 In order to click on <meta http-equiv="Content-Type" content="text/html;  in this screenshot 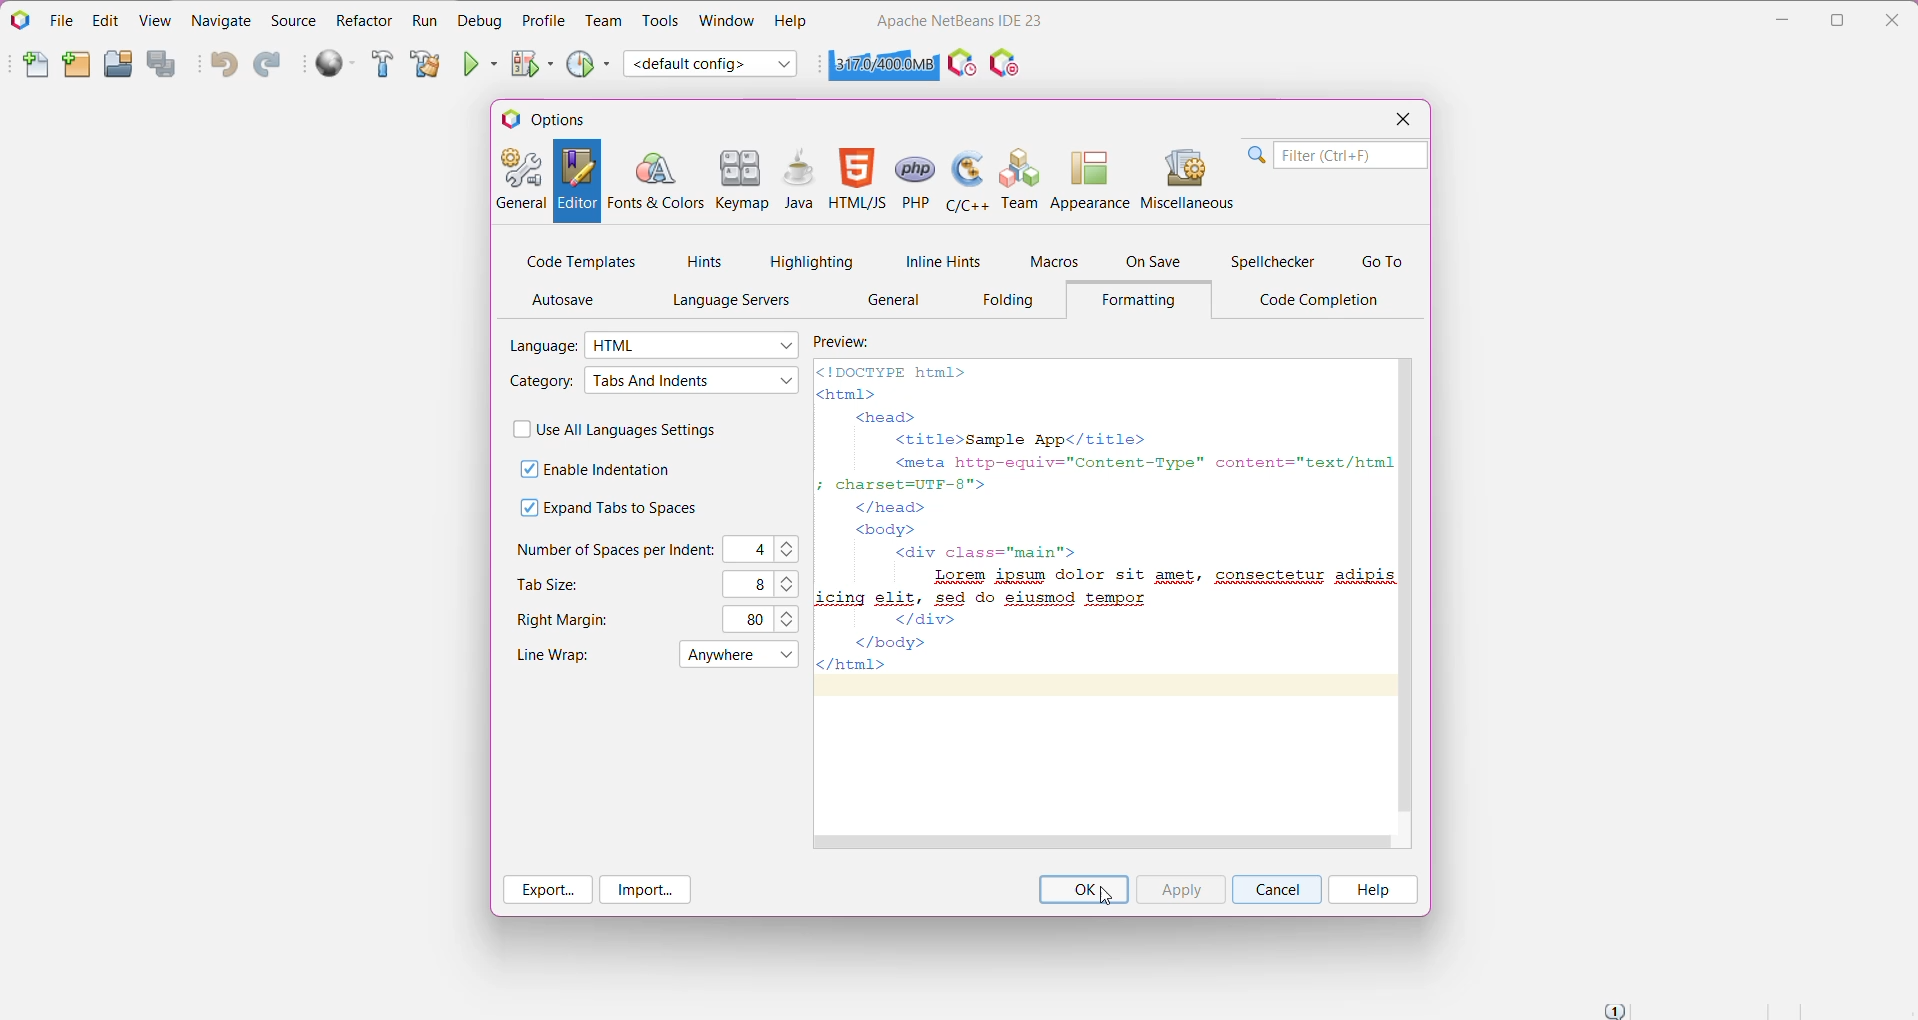, I will do `click(1145, 462)`.